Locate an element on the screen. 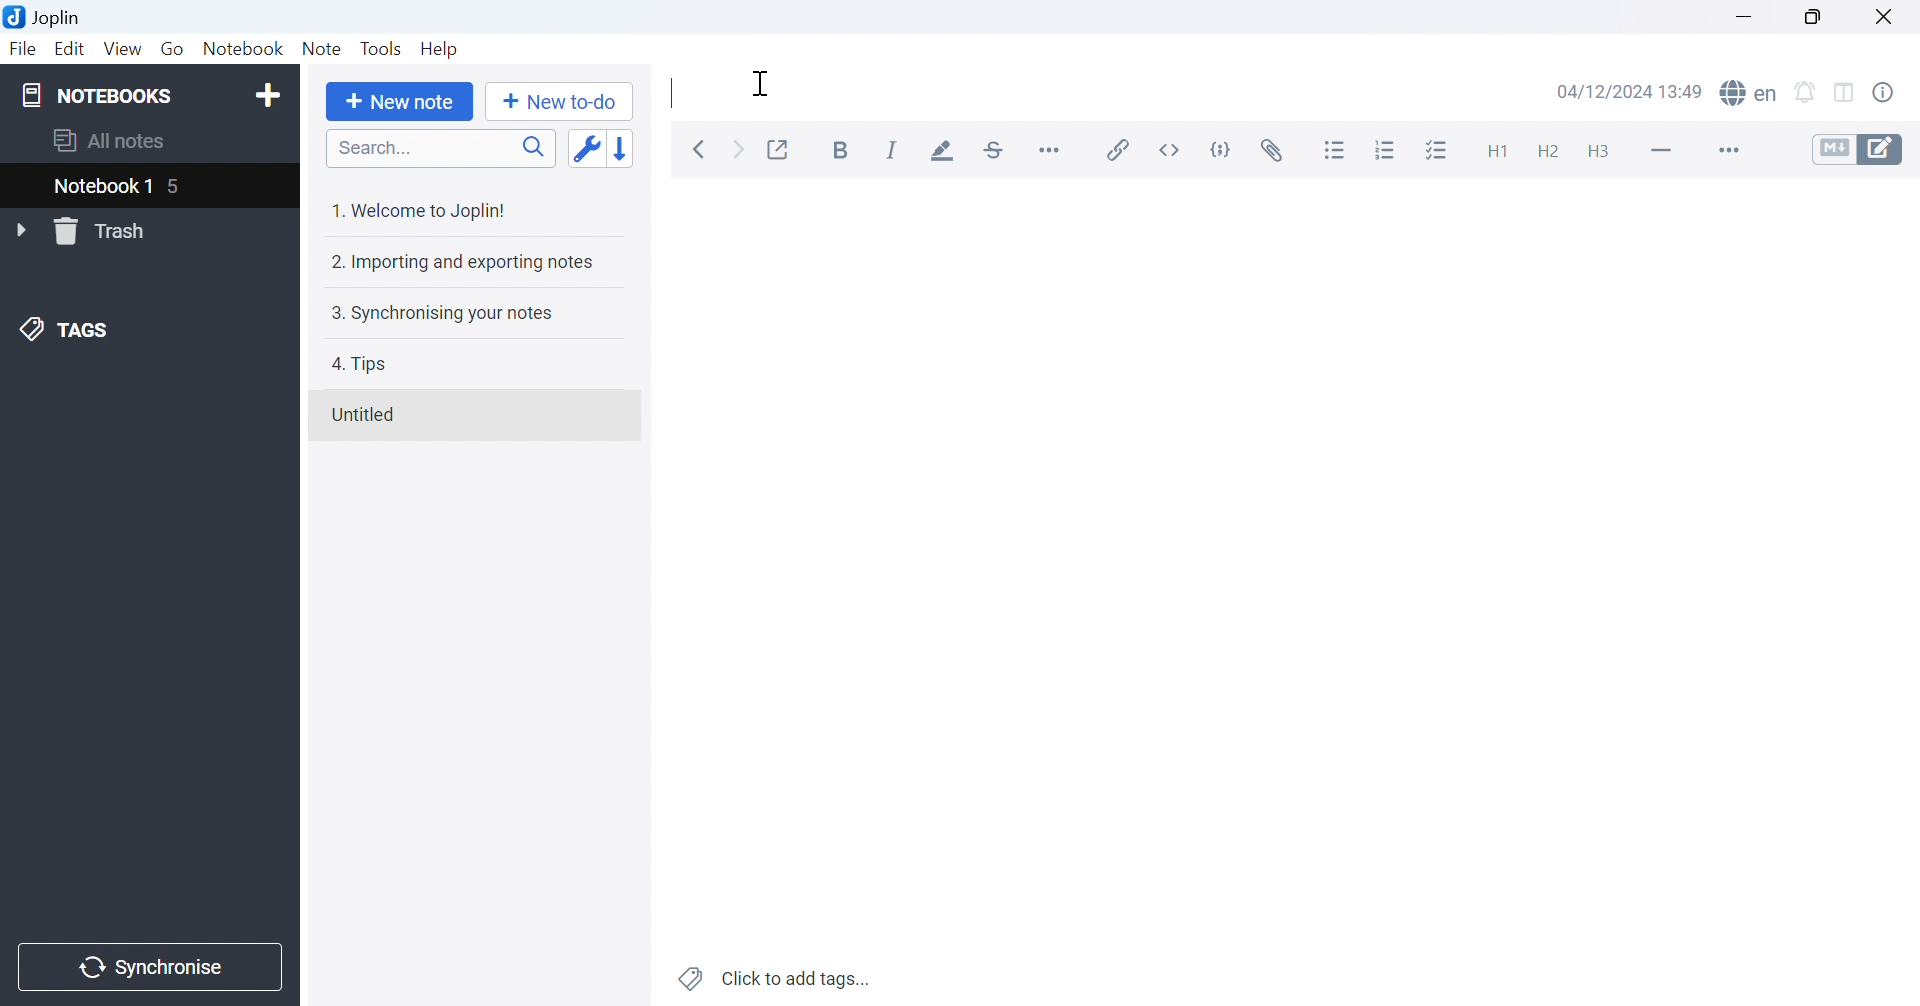 The image size is (1920, 1006). Bold is located at coordinates (844, 151).